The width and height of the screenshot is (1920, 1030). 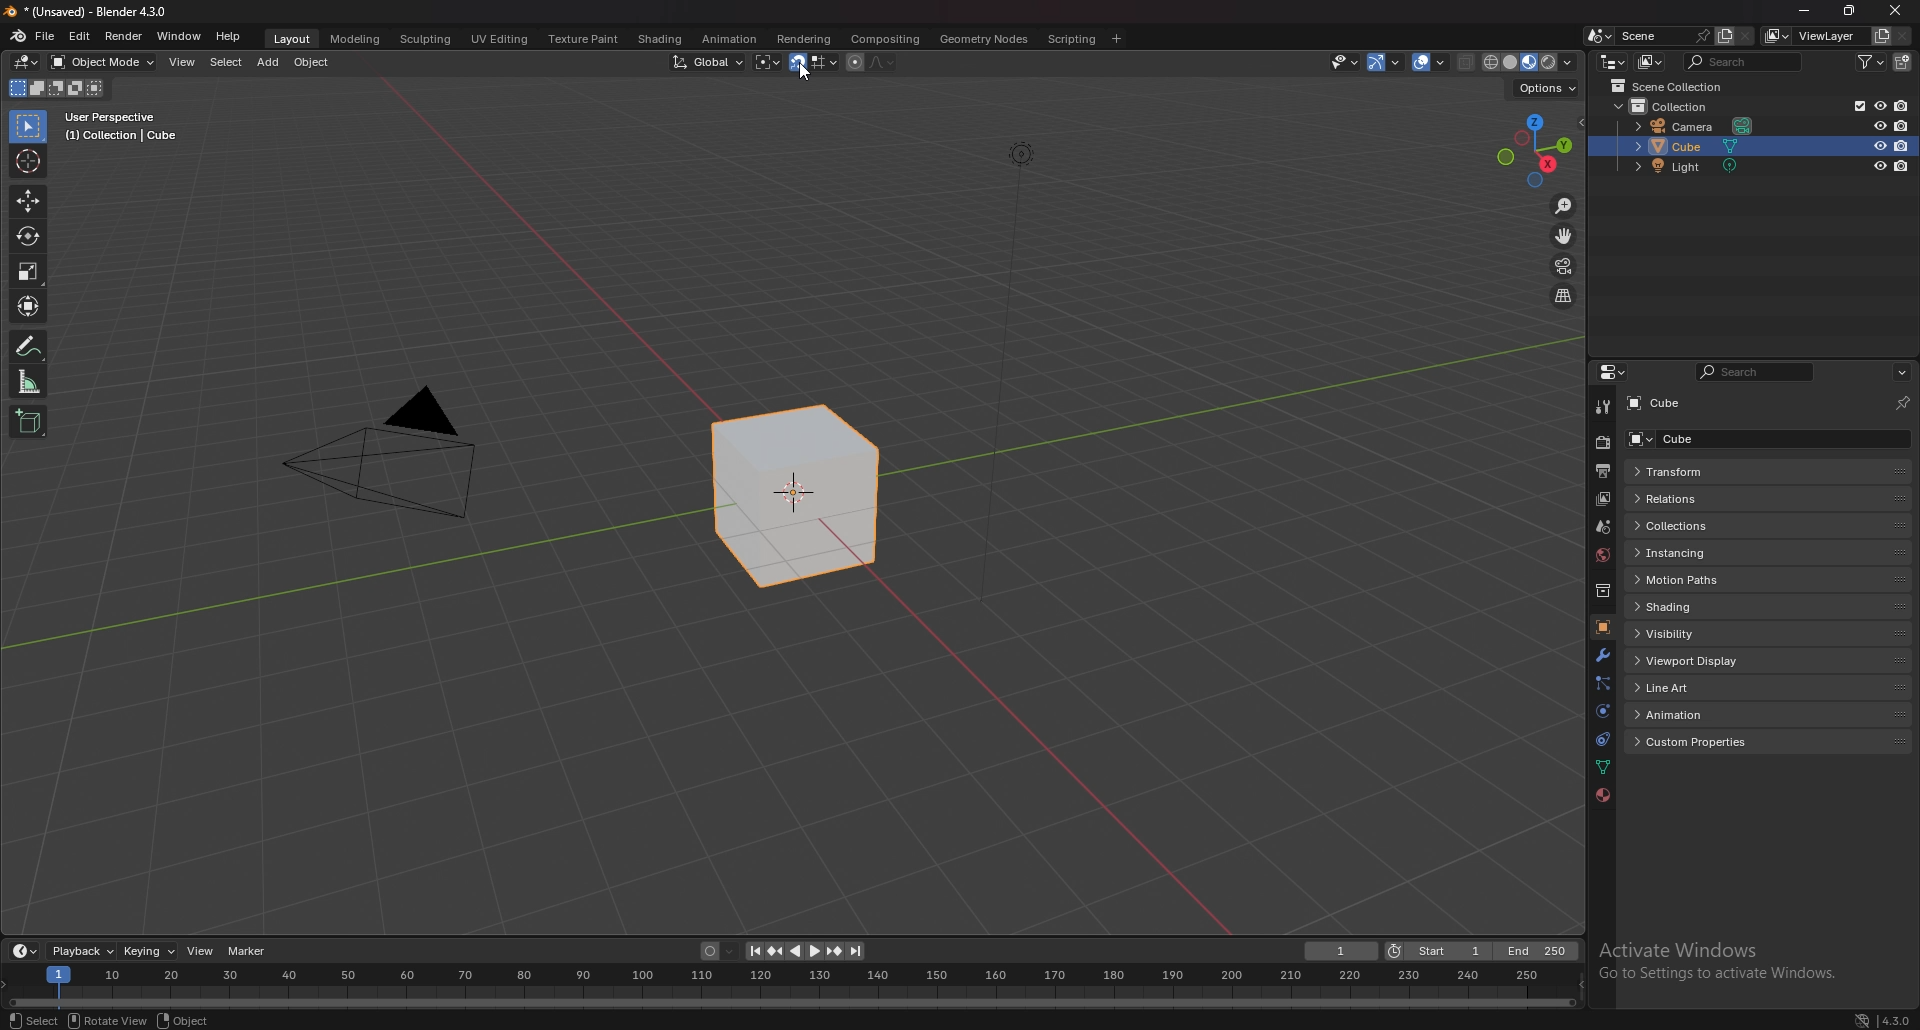 What do you see at coordinates (312, 63) in the screenshot?
I see `object` at bounding box center [312, 63].